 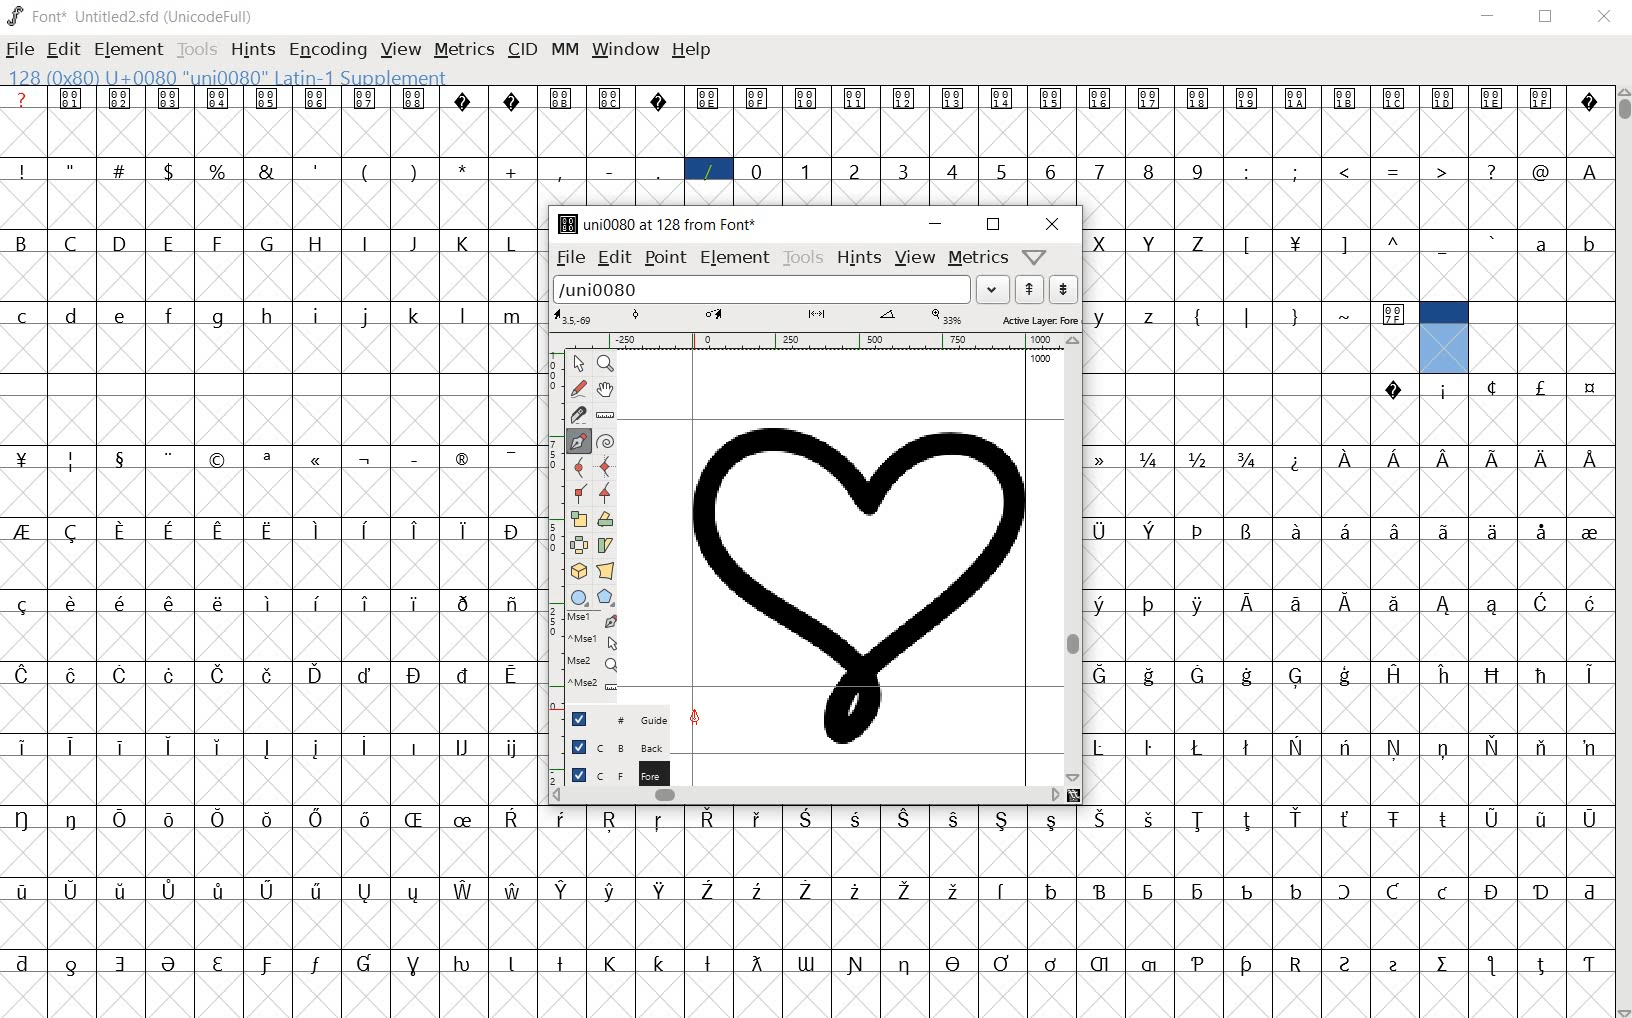 What do you see at coordinates (413, 171) in the screenshot?
I see `glyph` at bounding box center [413, 171].